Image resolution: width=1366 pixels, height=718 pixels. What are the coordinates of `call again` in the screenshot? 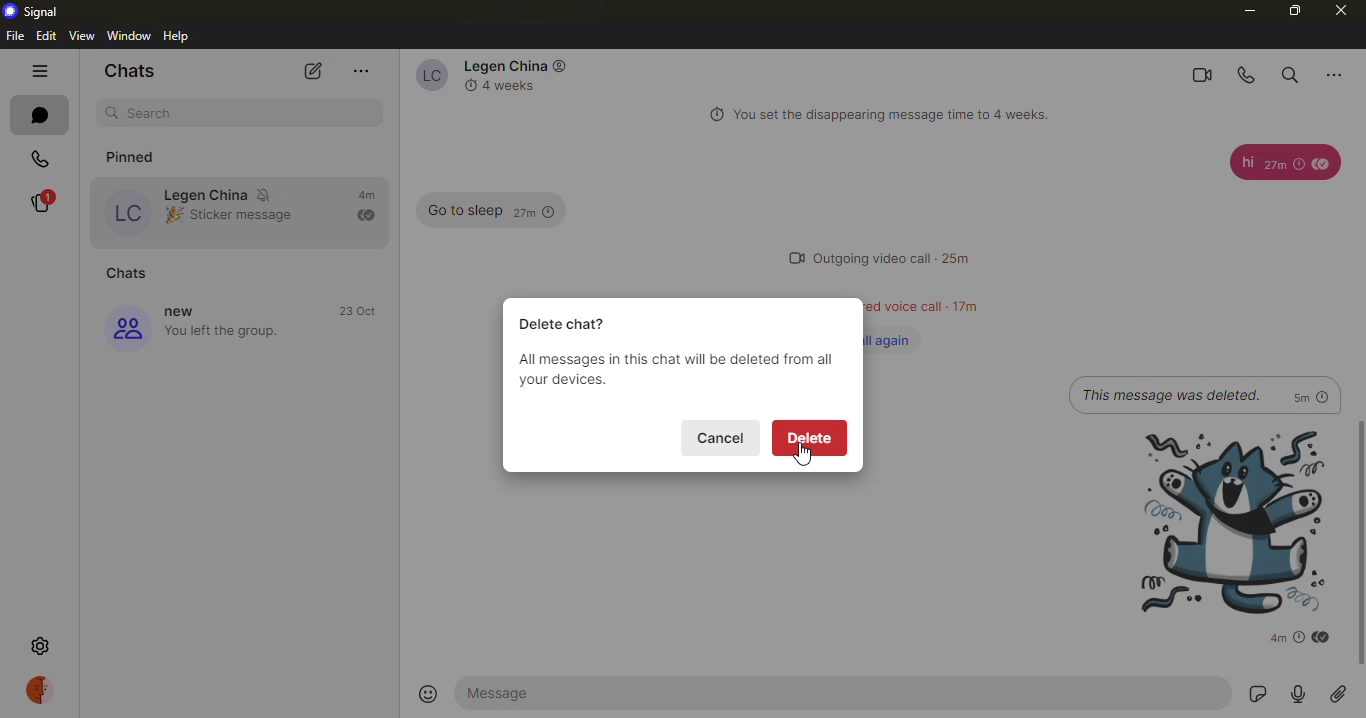 It's located at (897, 339).